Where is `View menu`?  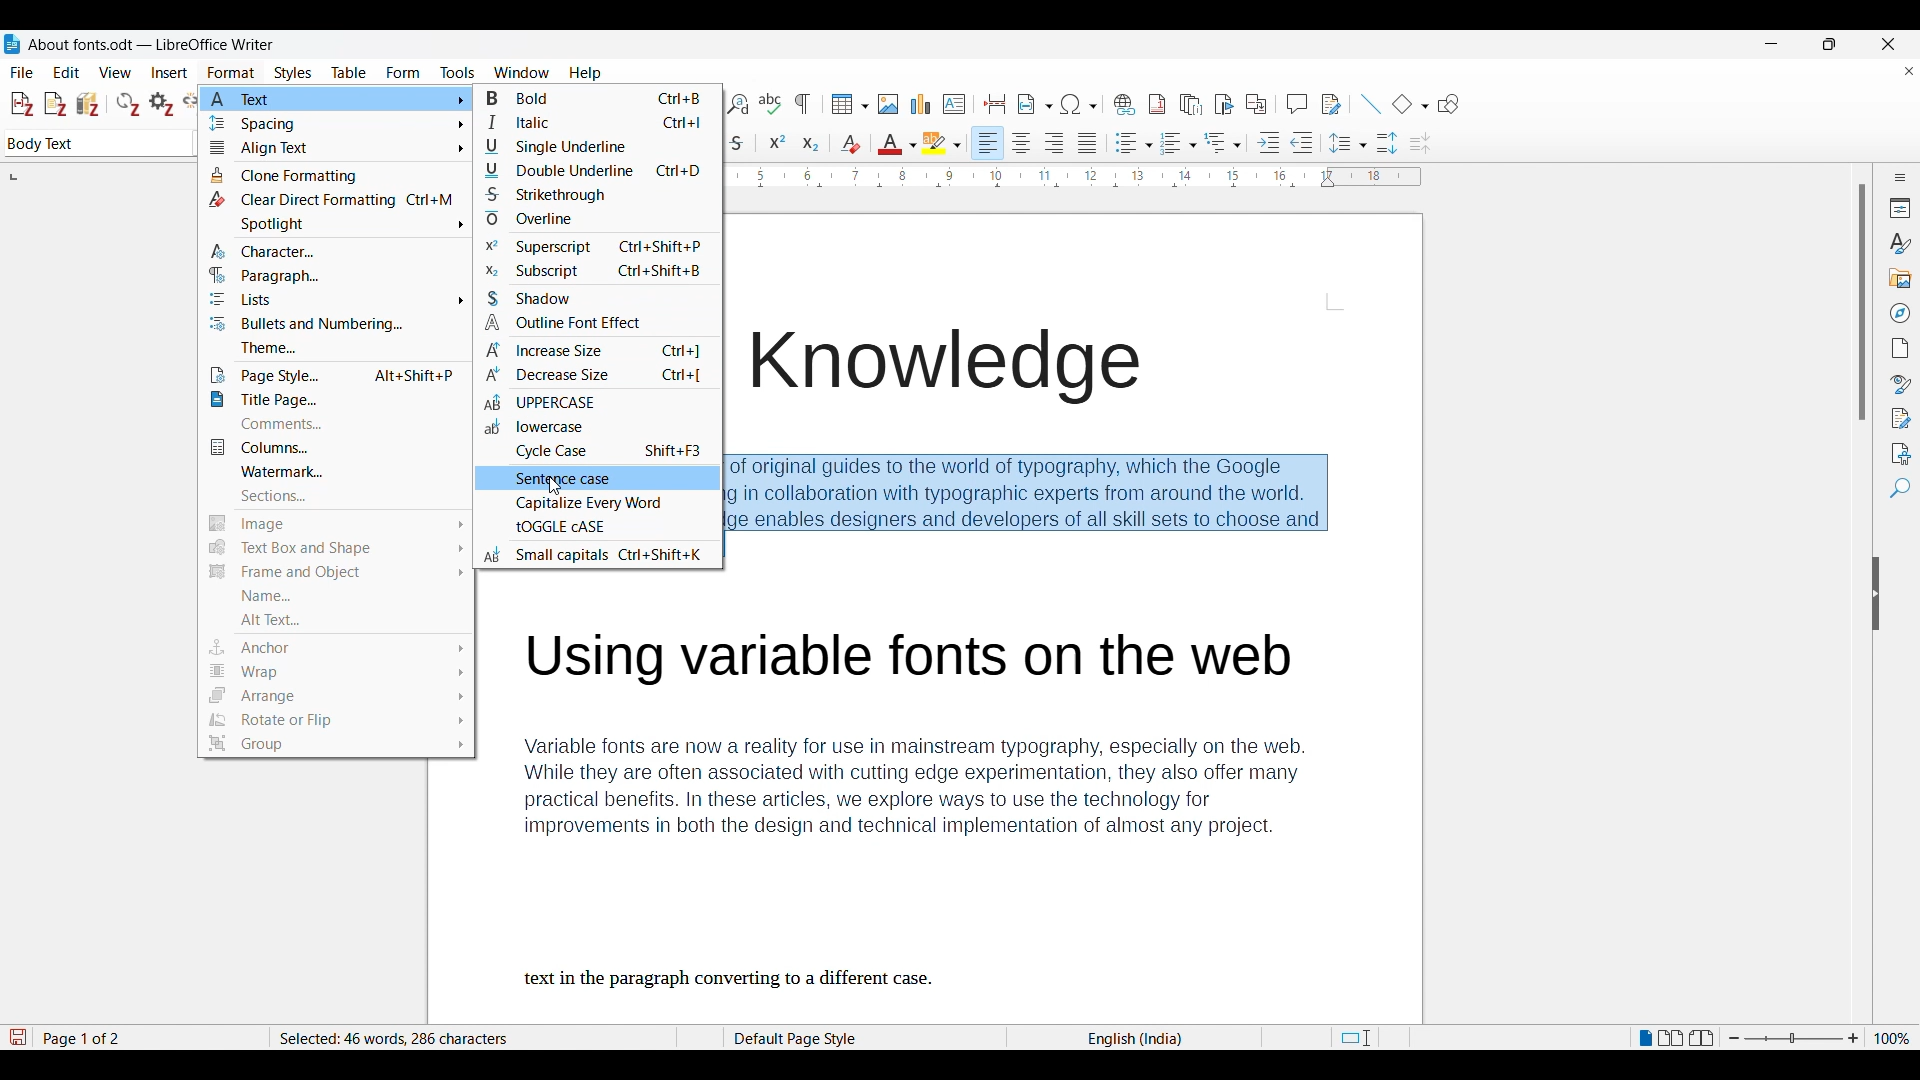 View menu is located at coordinates (116, 73).